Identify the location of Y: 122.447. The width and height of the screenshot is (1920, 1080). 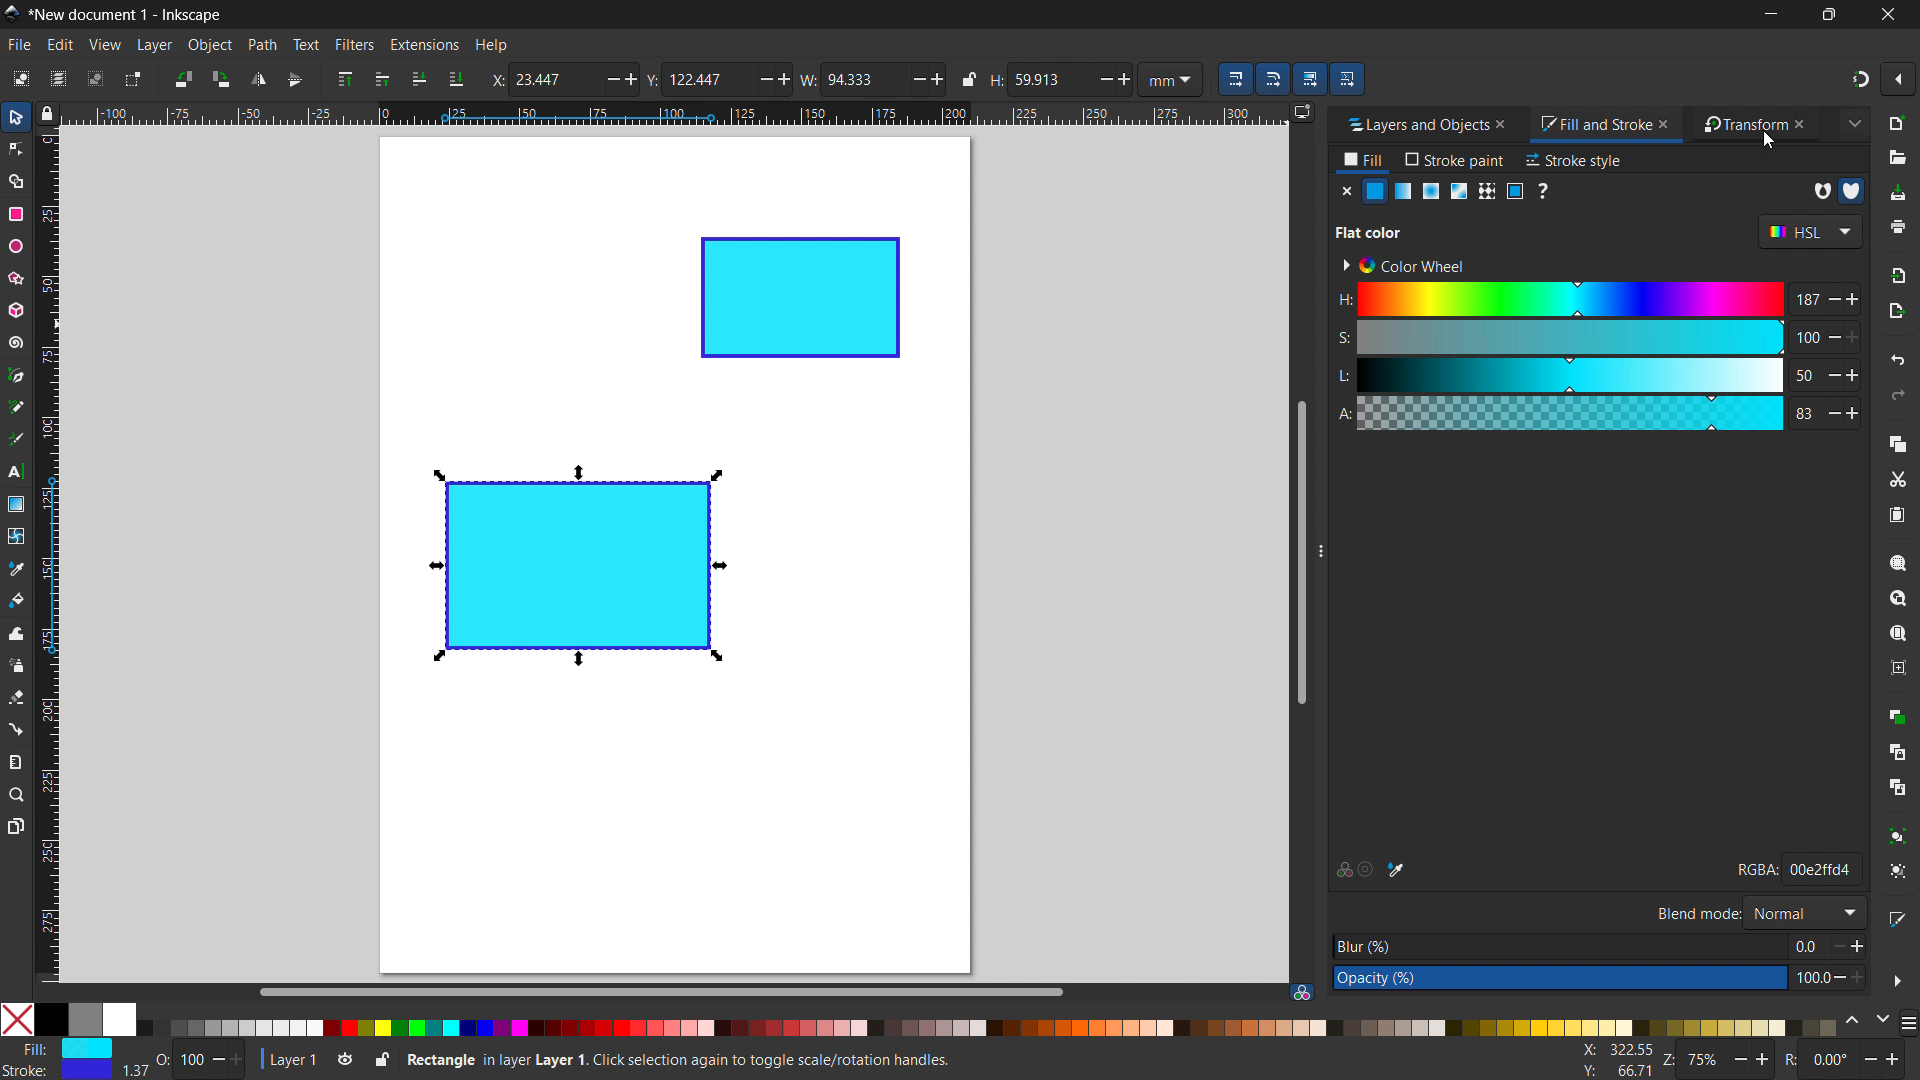
(694, 79).